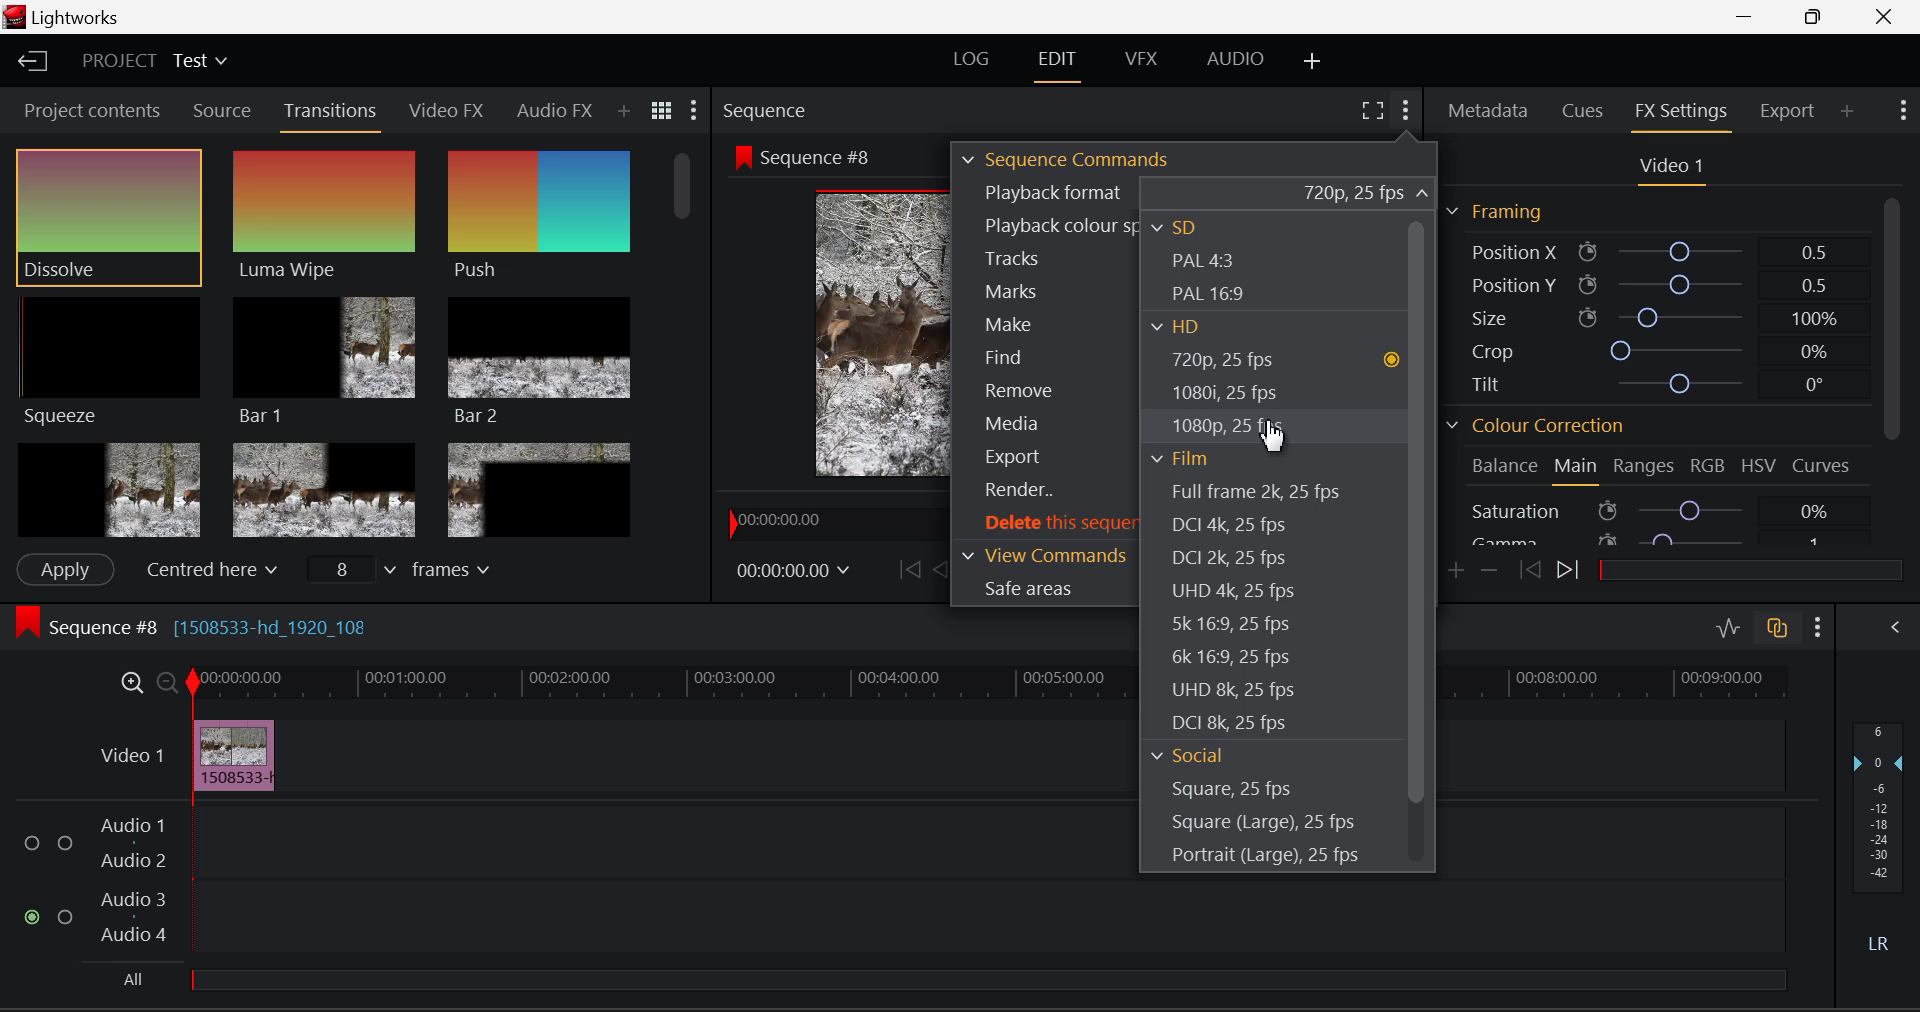  I want to click on Settings Menu Open, so click(1404, 107).